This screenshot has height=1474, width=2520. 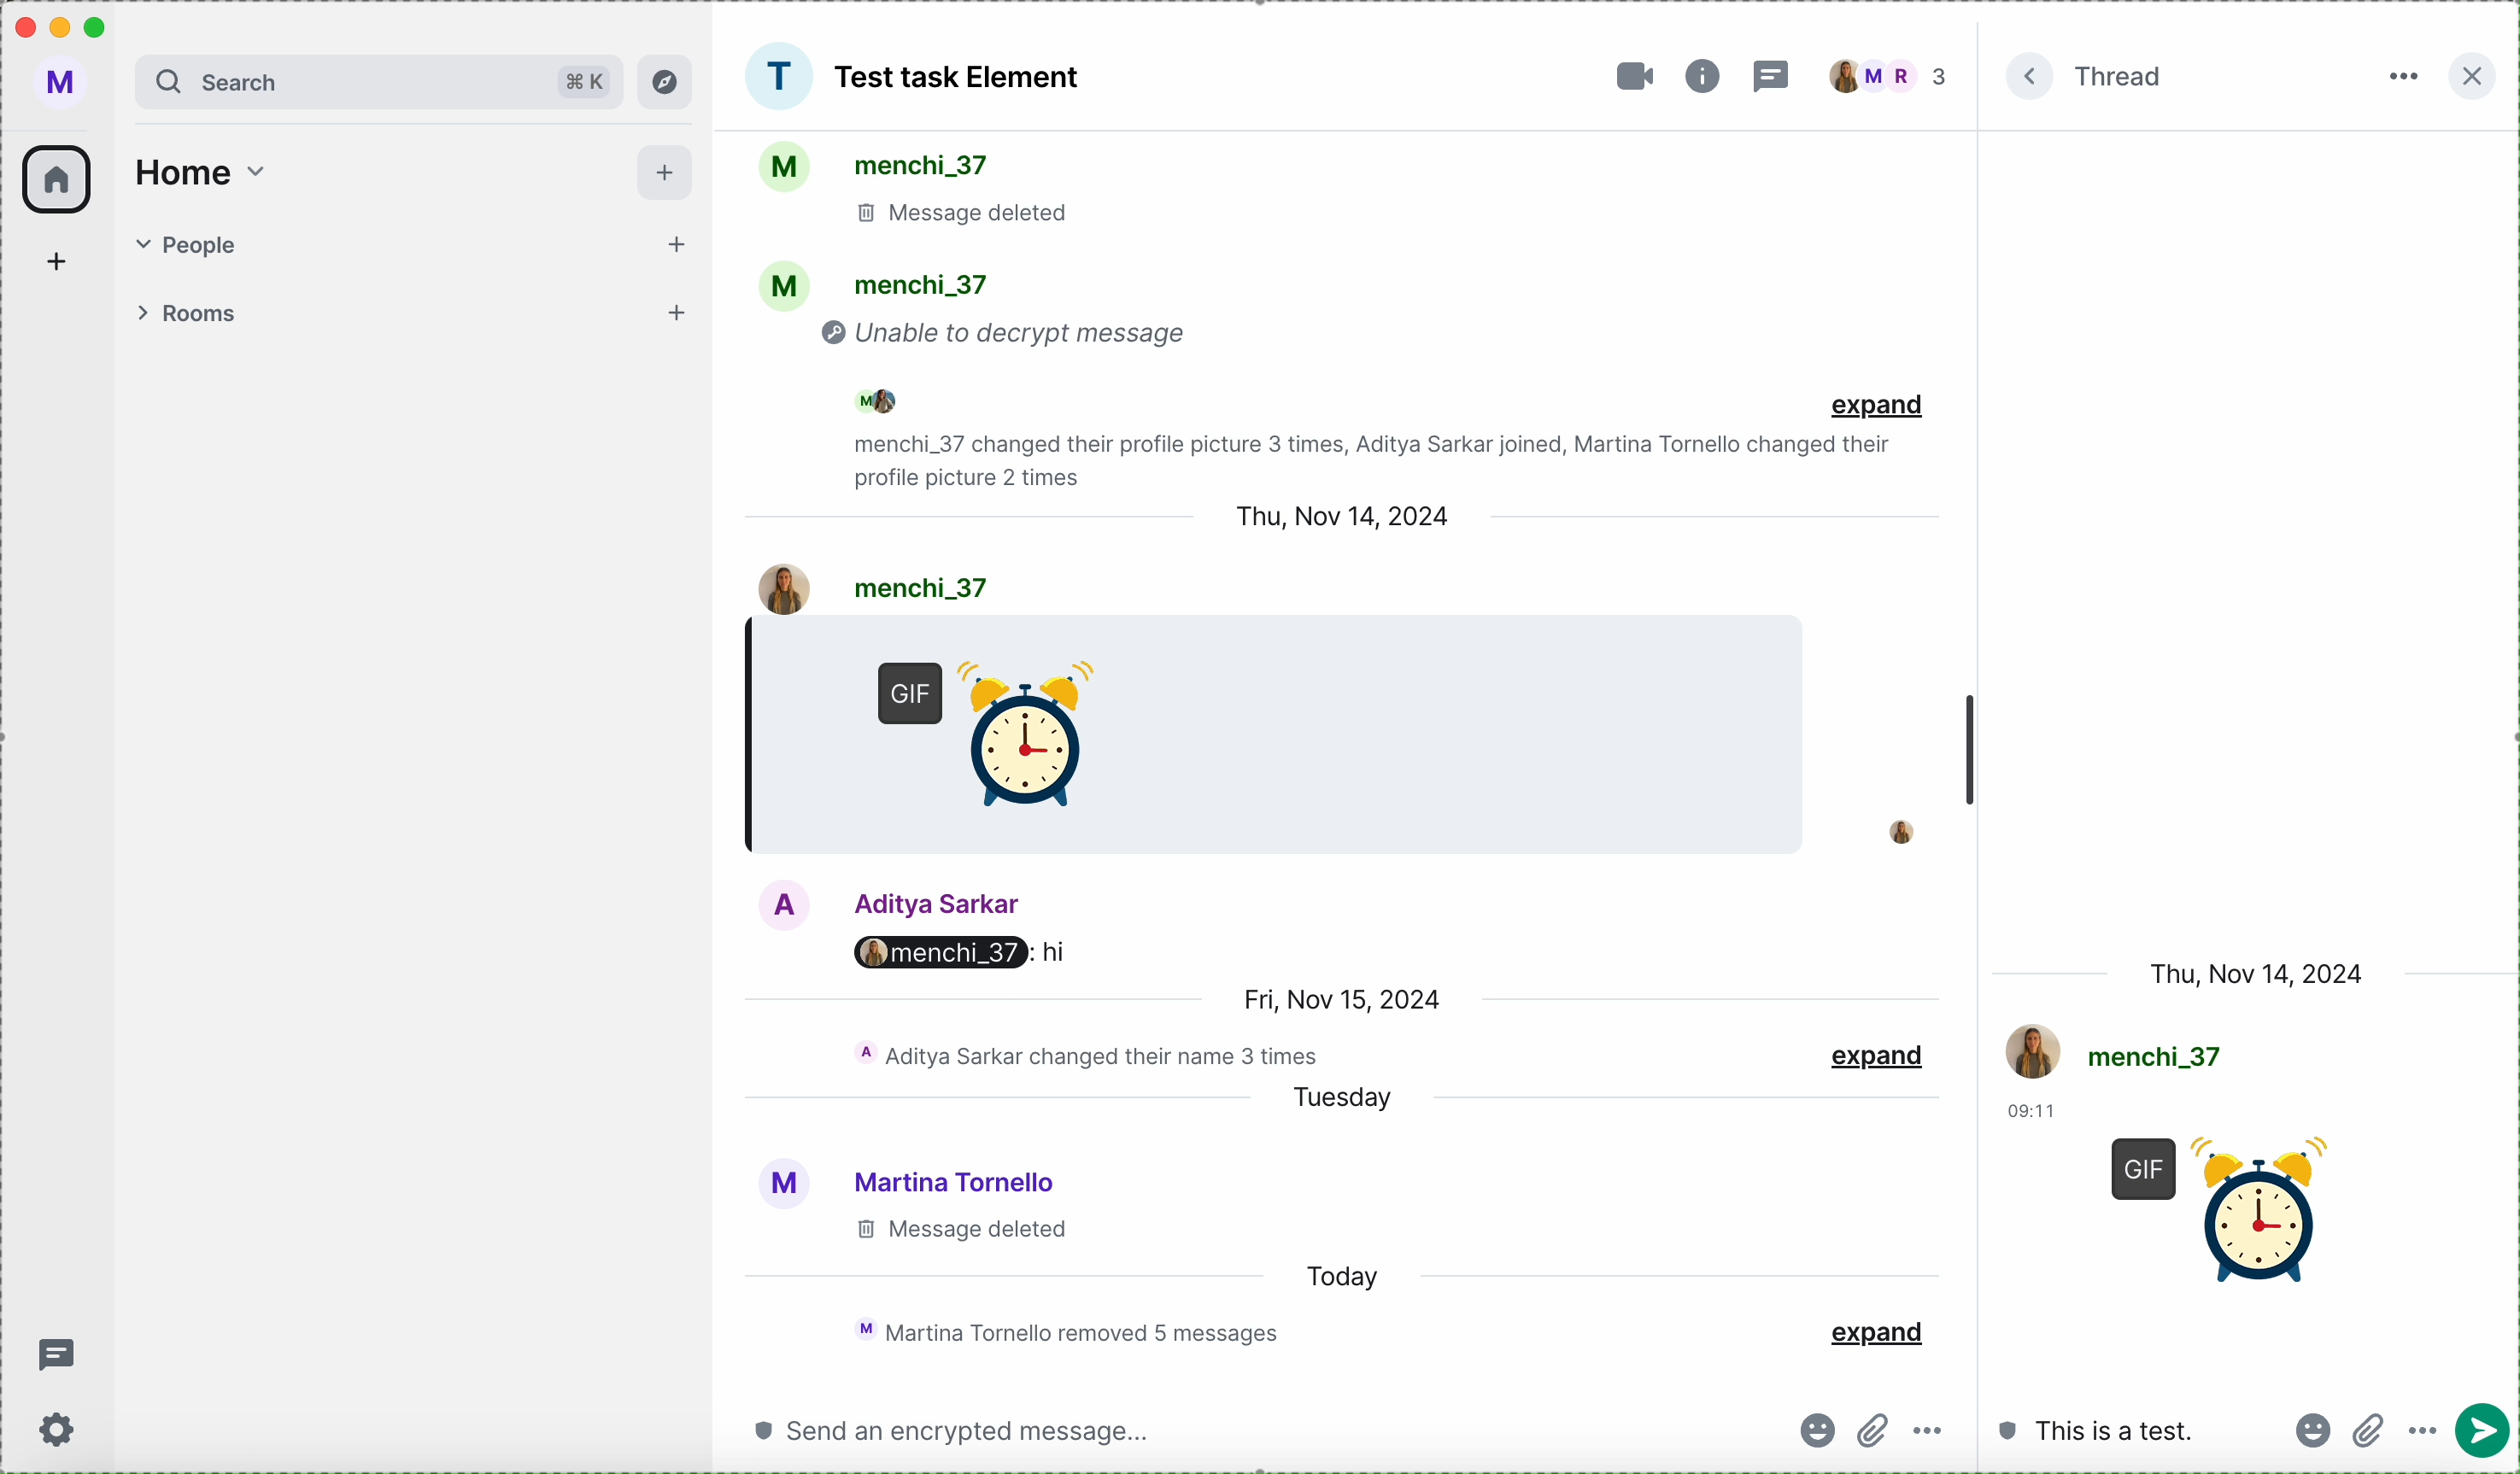 What do you see at coordinates (379, 81) in the screenshot?
I see `search bar` at bounding box center [379, 81].